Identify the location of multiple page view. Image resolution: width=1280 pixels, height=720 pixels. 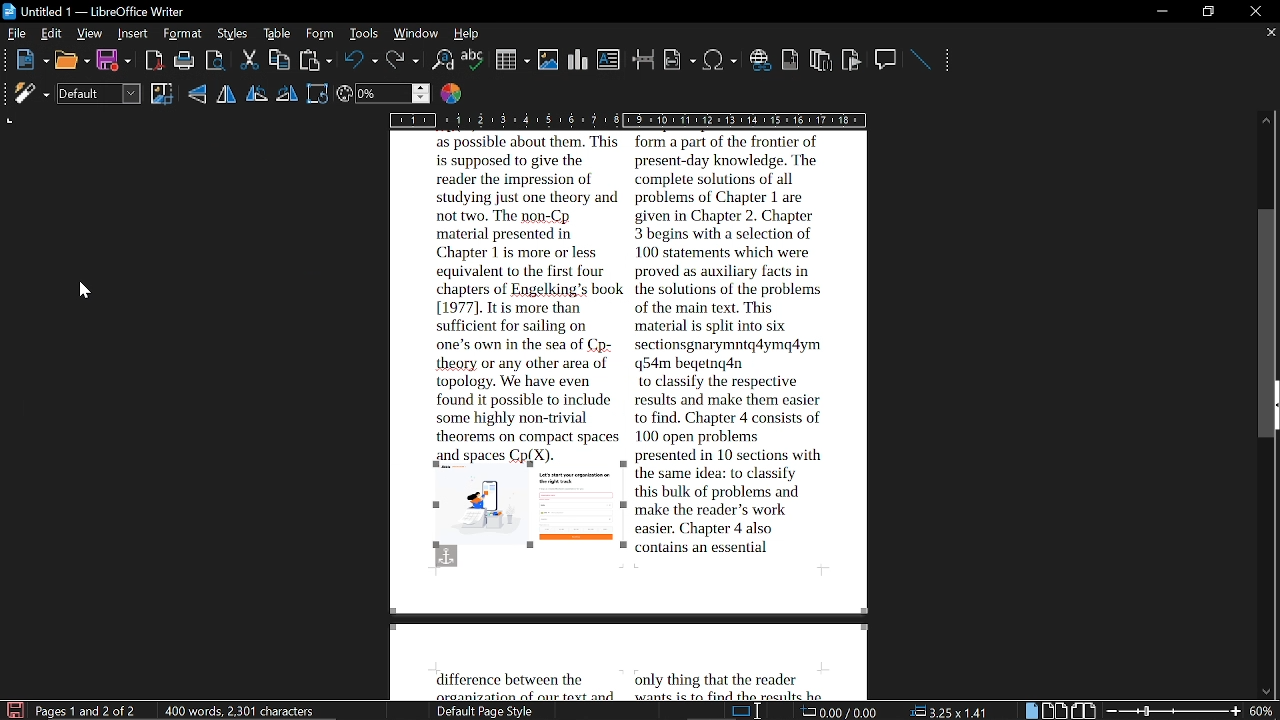
(1055, 710).